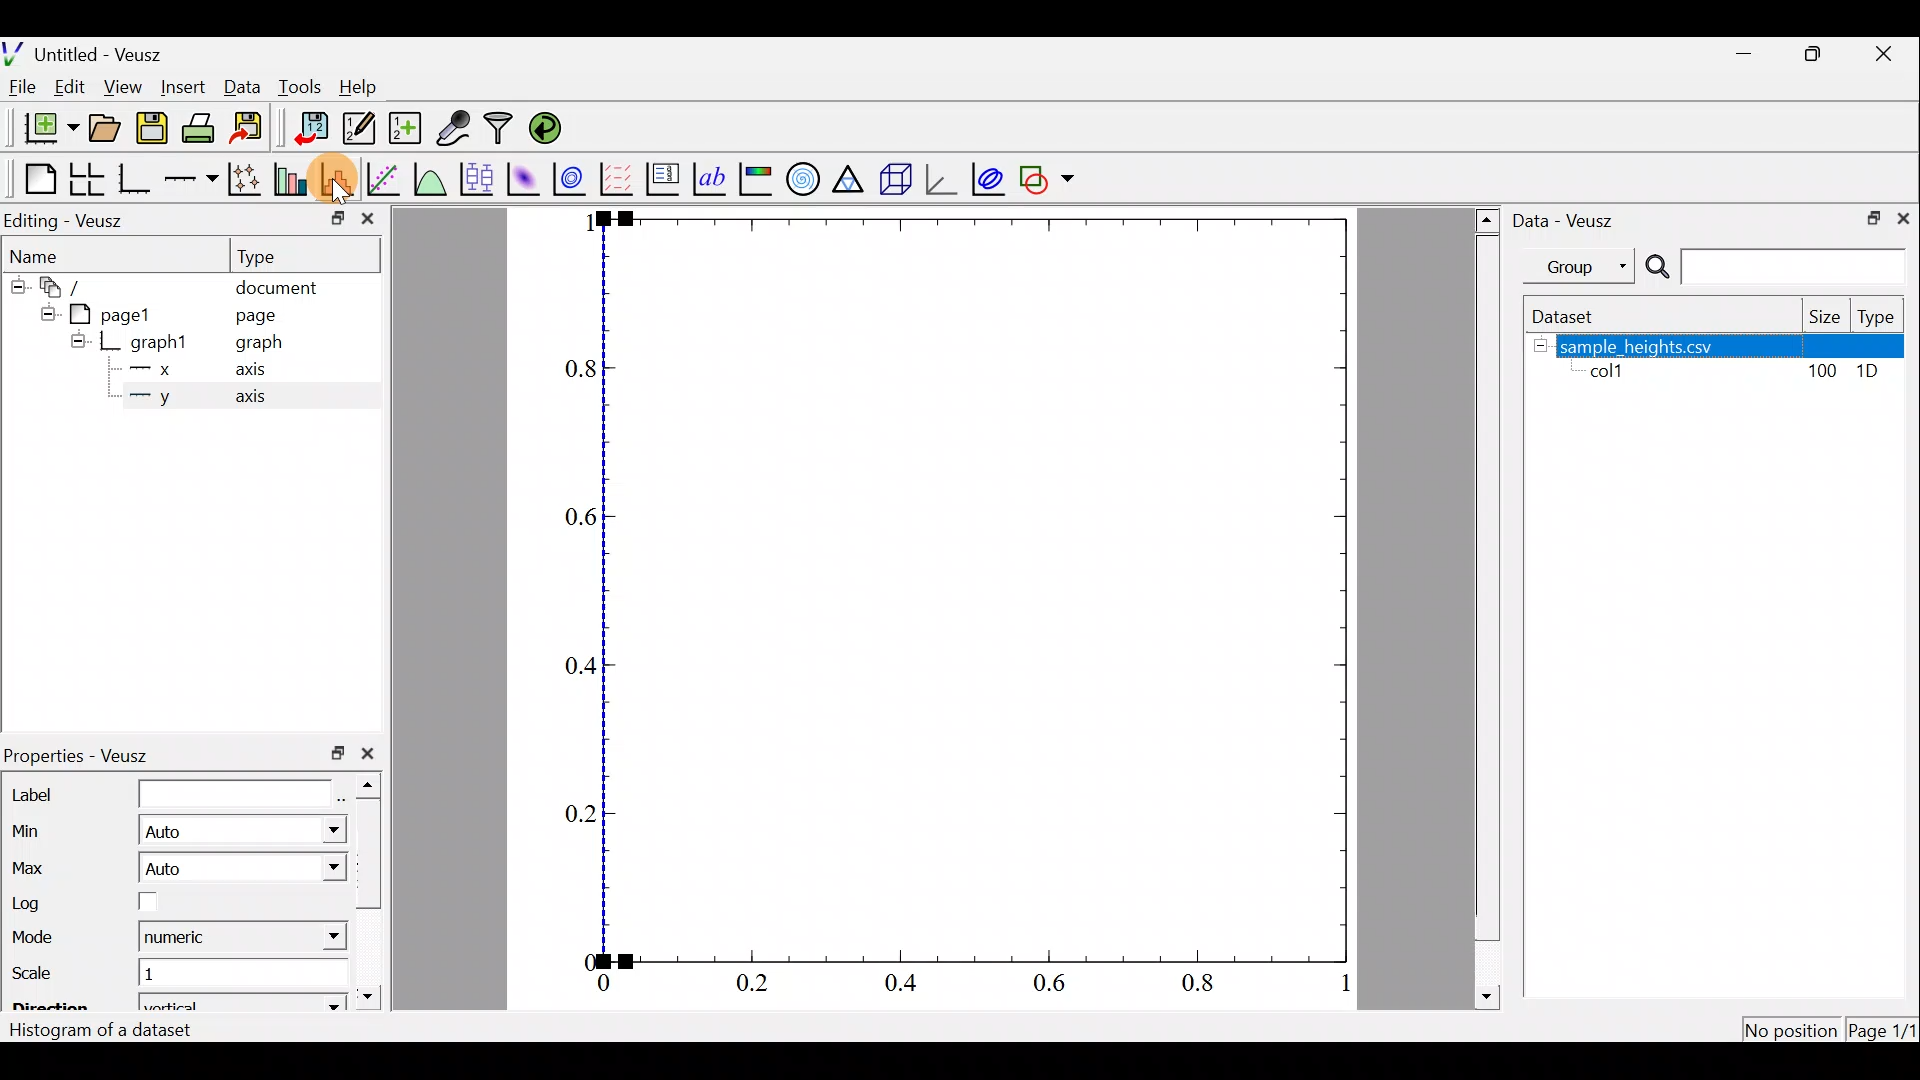  What do you see at coordinates (359, 128) in the screenshot?
I see `edit and enter new datasets` at bounding box center [359, 128].